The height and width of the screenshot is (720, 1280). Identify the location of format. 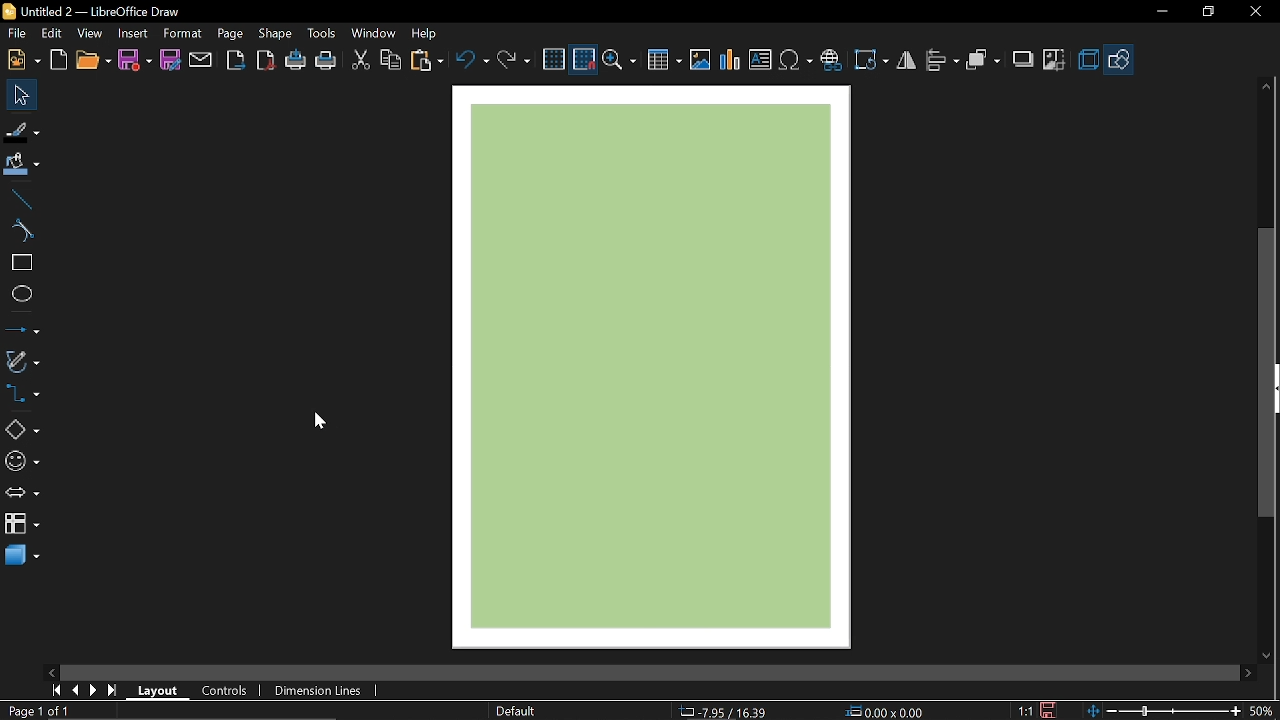
(184, 34).